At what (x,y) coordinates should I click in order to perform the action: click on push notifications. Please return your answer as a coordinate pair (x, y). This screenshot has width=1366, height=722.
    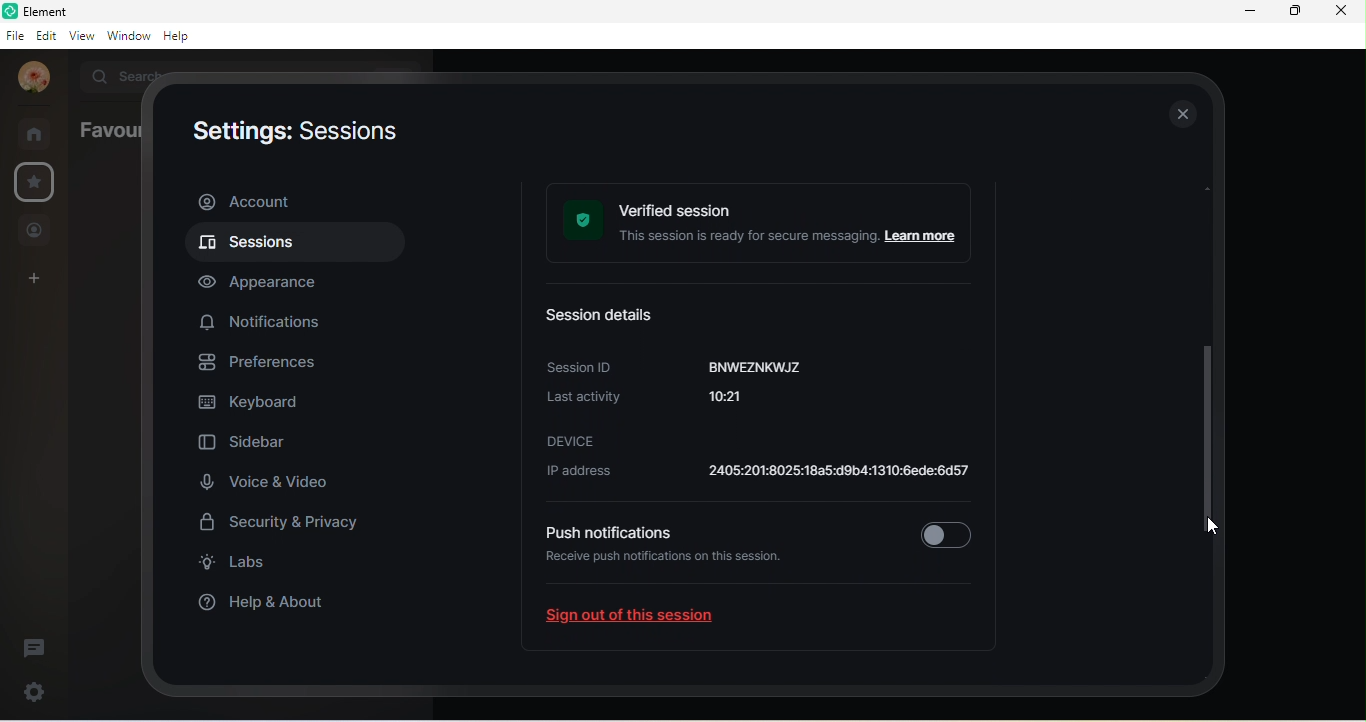
    Looking at the image, I should click on (607, 532).